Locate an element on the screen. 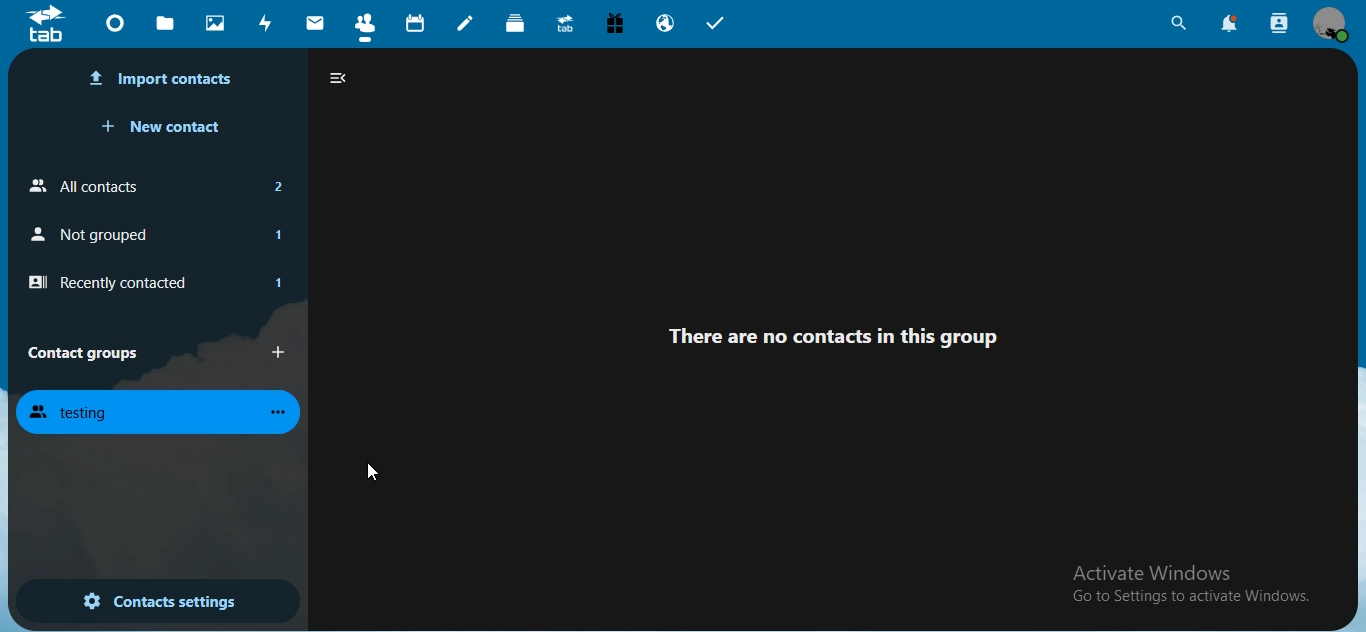 This screenshot has height=632, width=1366. view profile is located at coordinates (1333, 23).